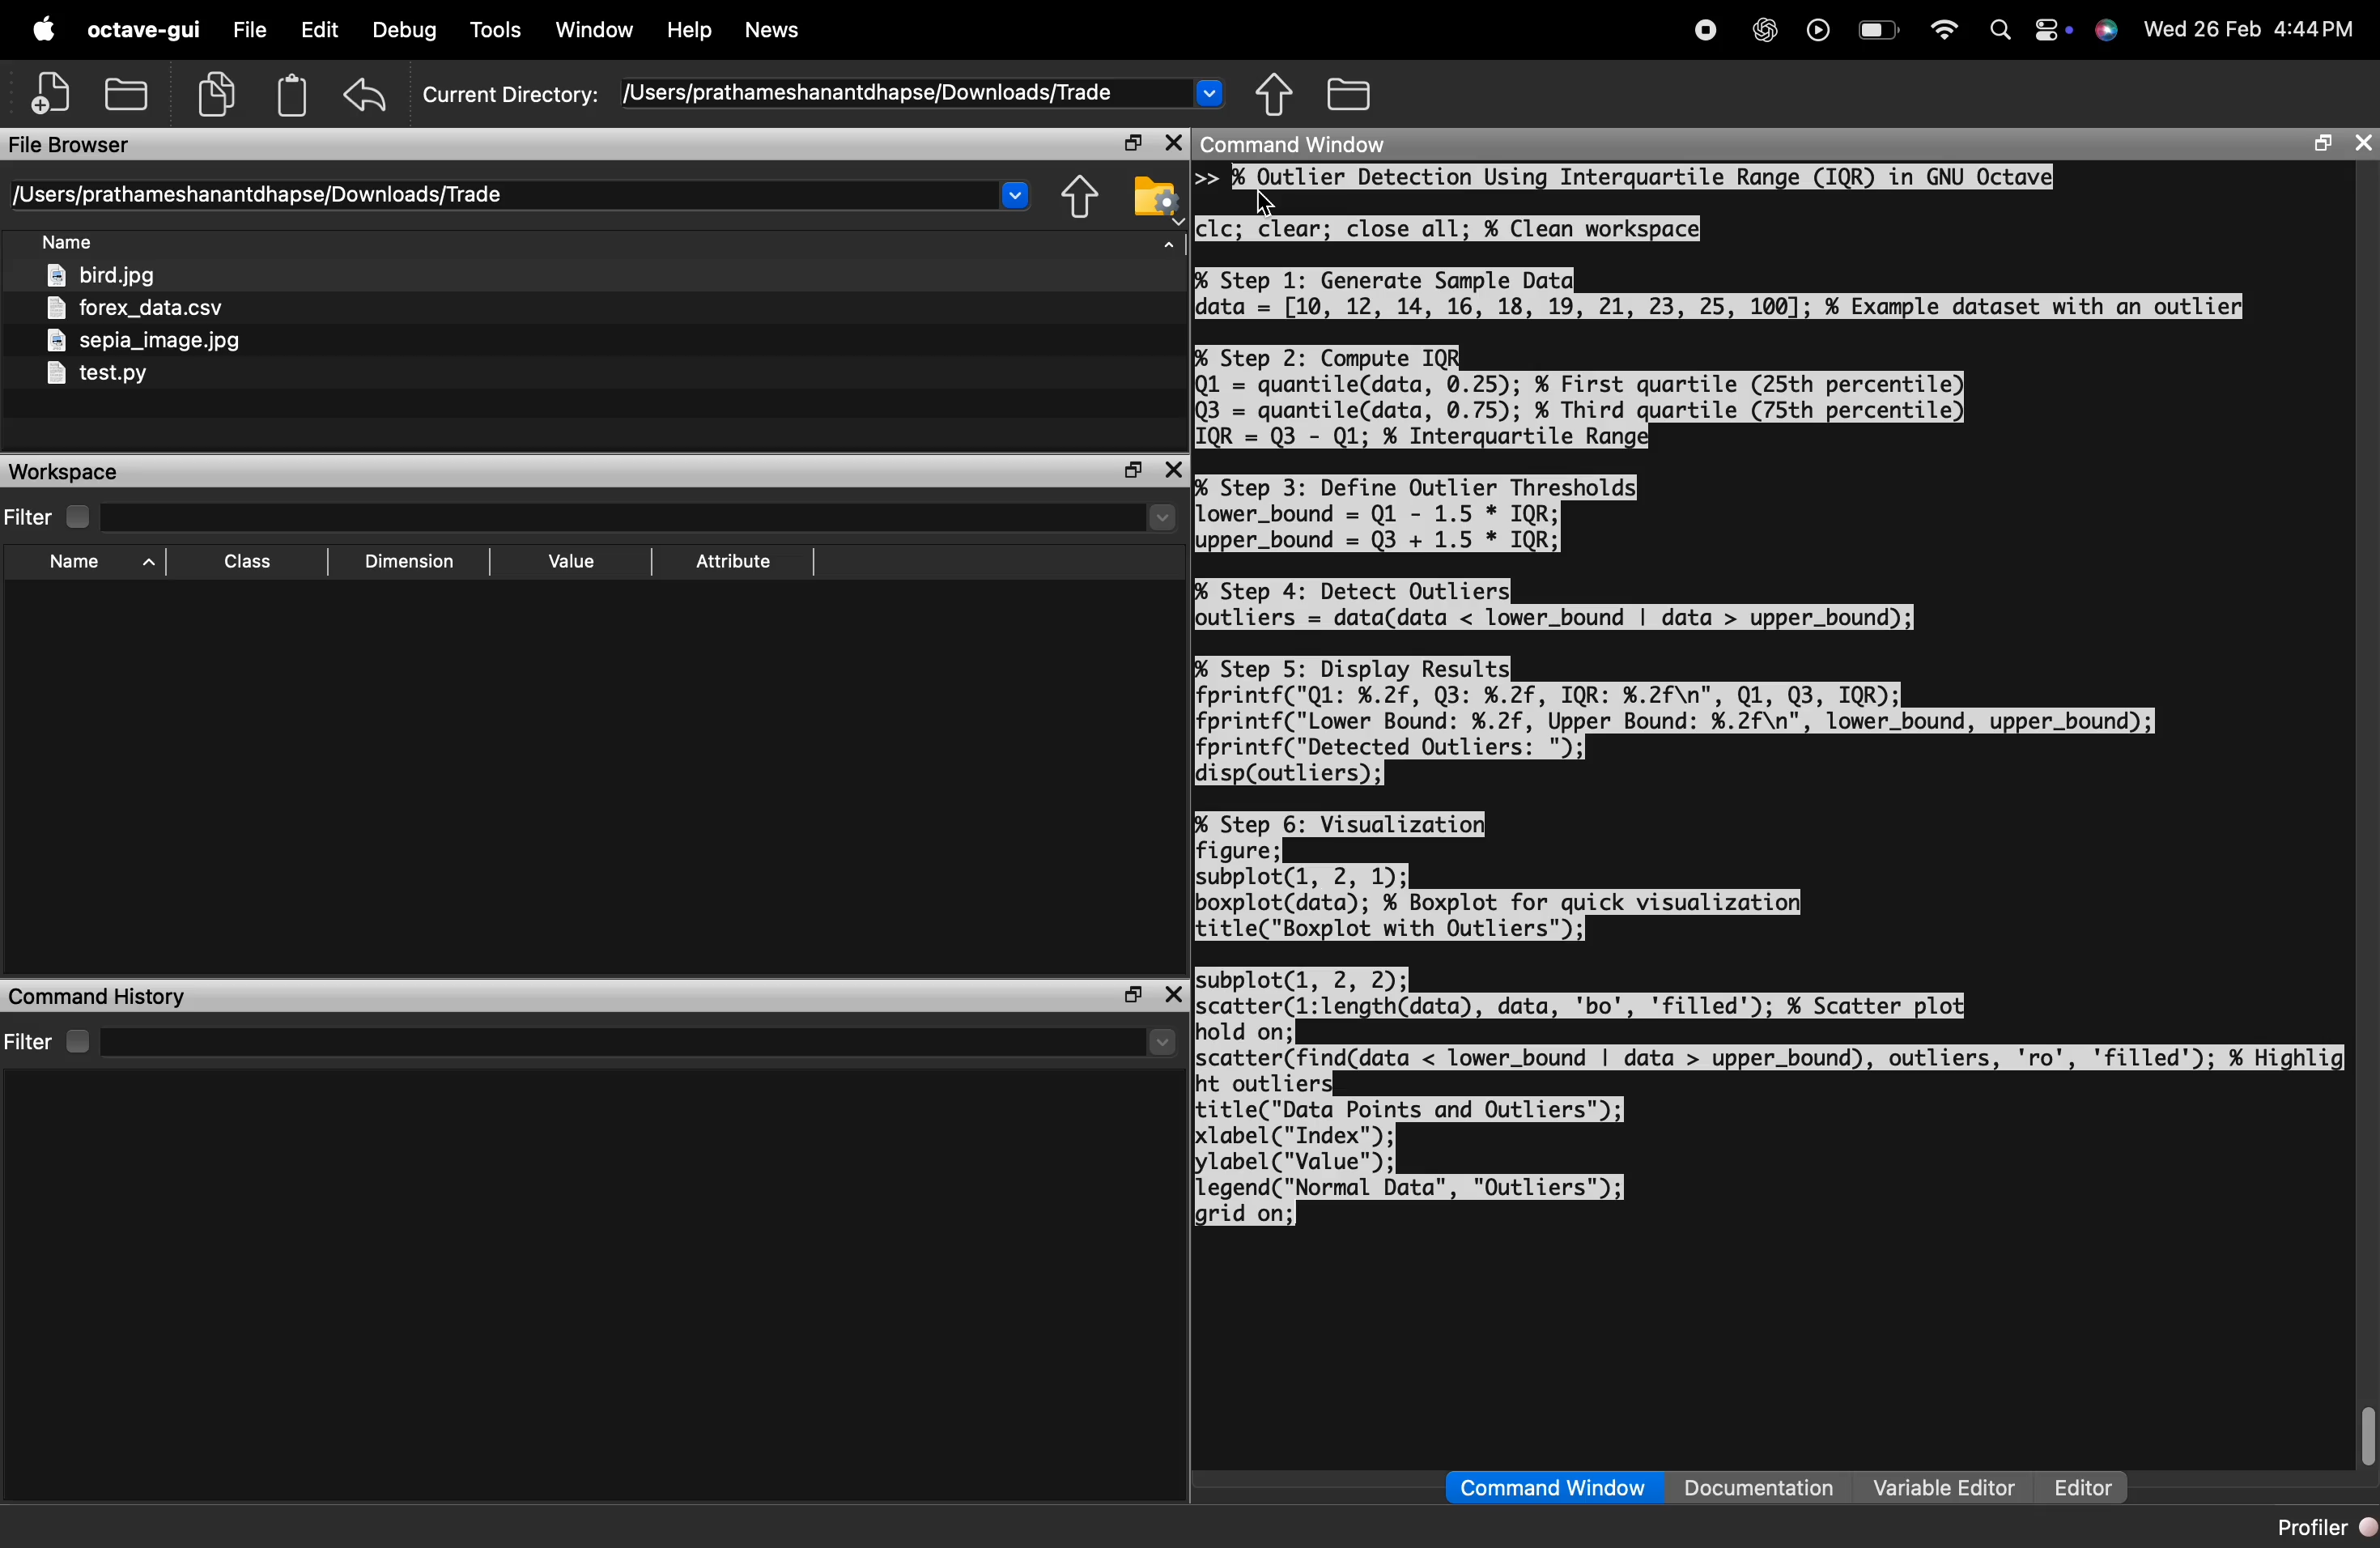 This screenshot has width=2380, height=1548. I want to click on File Browser
Bi ini. 6, so click(70, 146).